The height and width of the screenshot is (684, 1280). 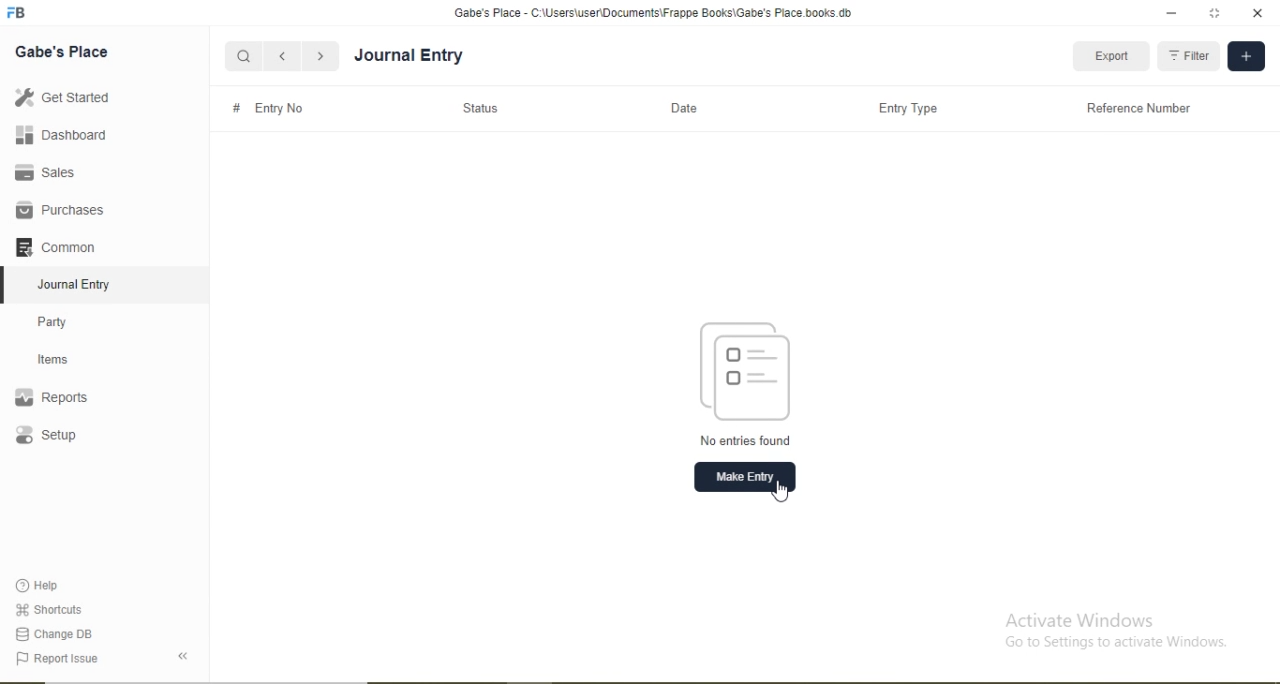 What do you see at coordinates (60, 210) in the screenshot?
I see `Purchases` at bounding box center [60, 210].